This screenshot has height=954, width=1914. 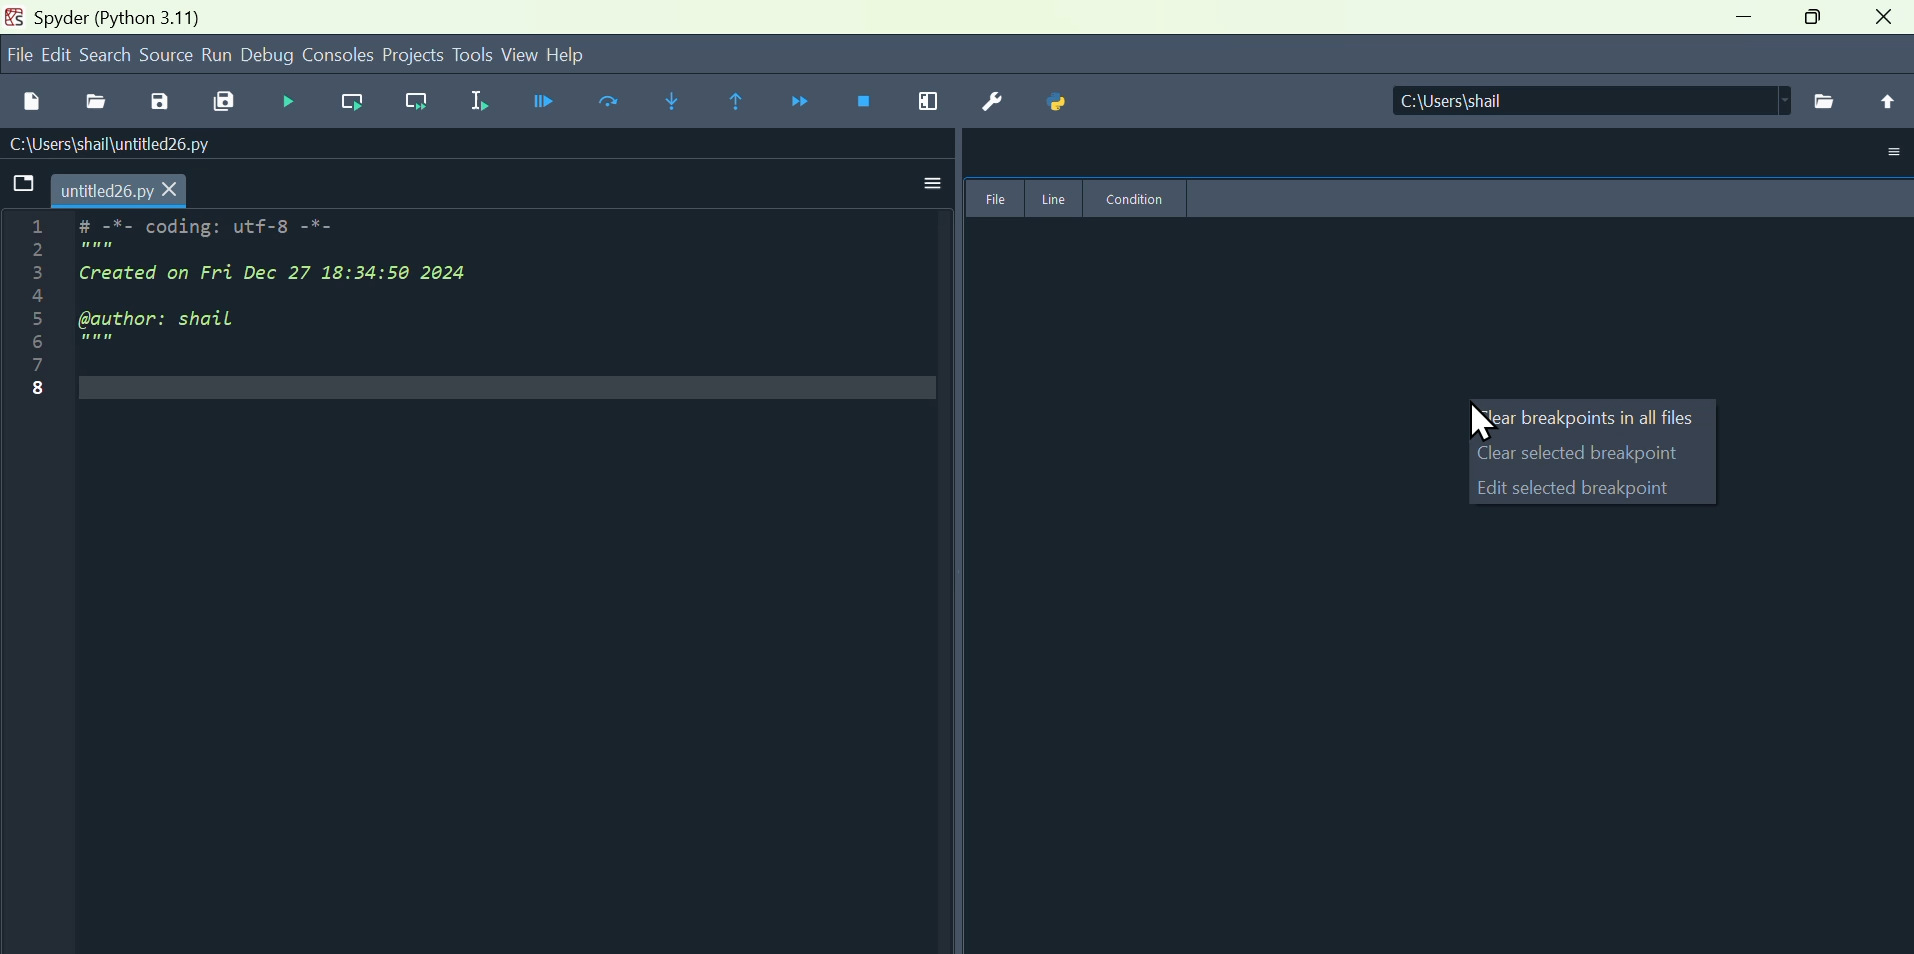 I want to click on Clear selected breakpoints, so click(x=1591, y=453).